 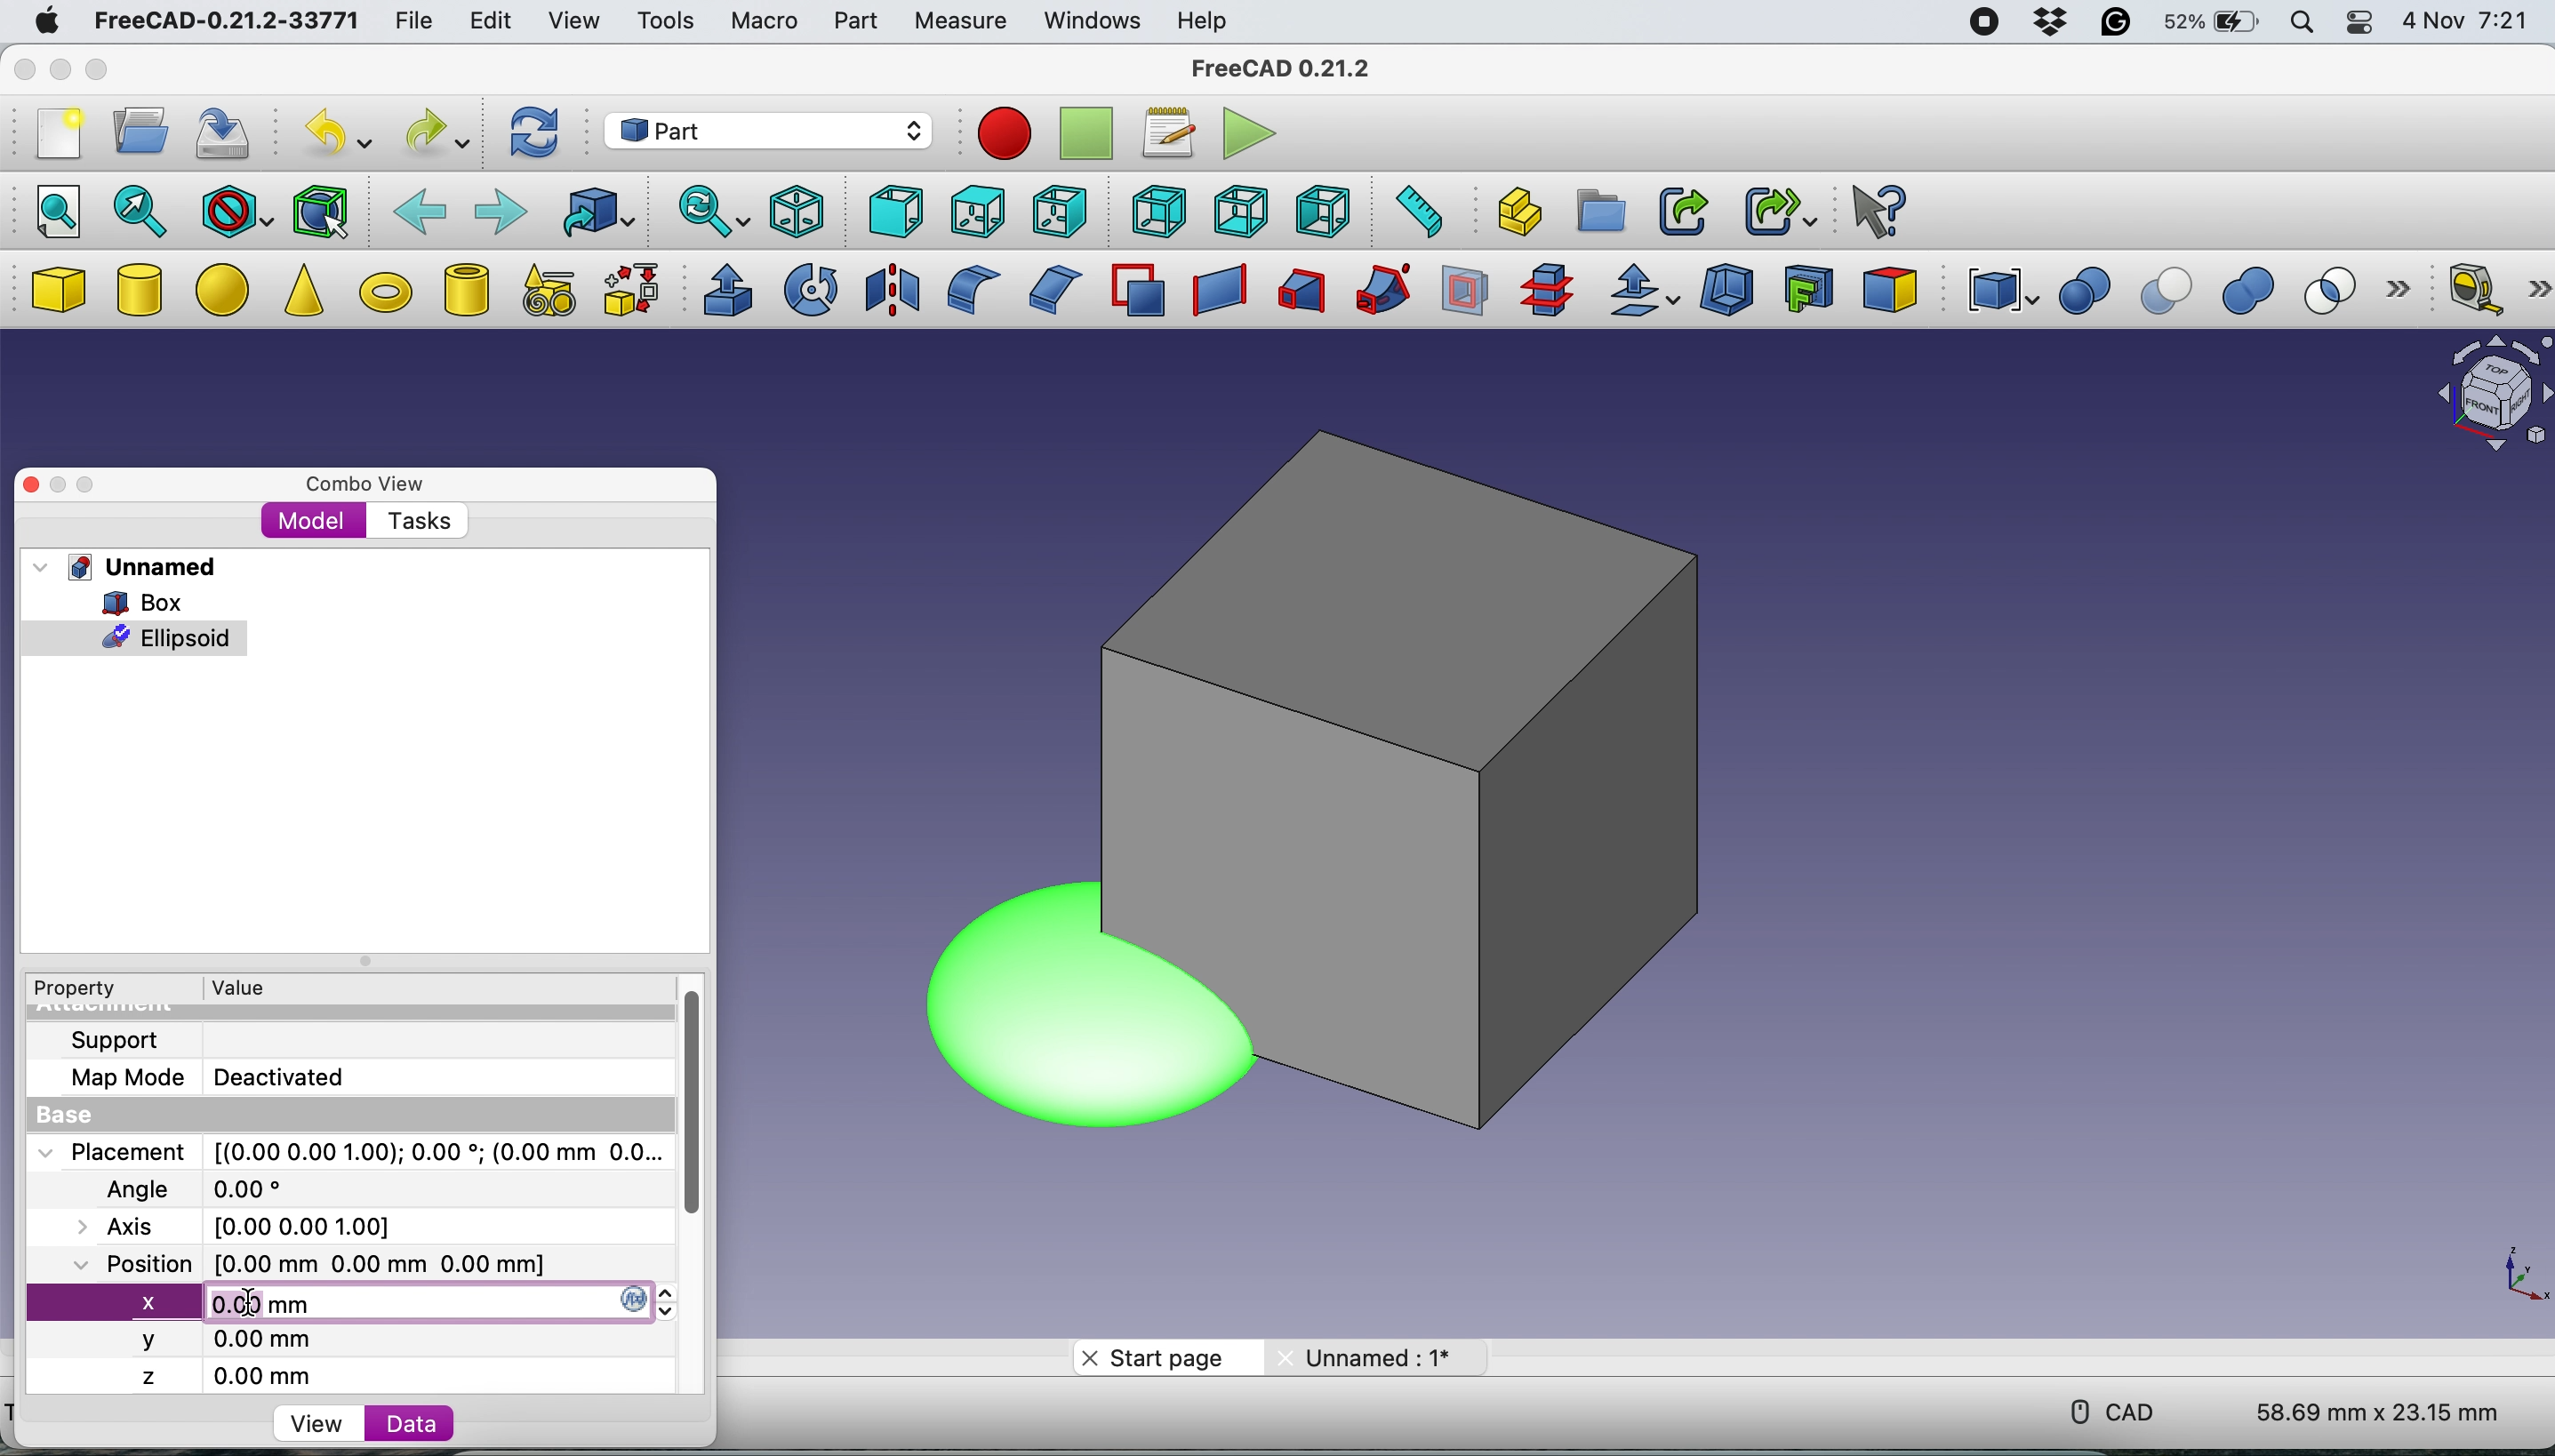 What do you see at coordinates (32, 484) in the screenshot?
I see `close` at bounding box center [32, 484].